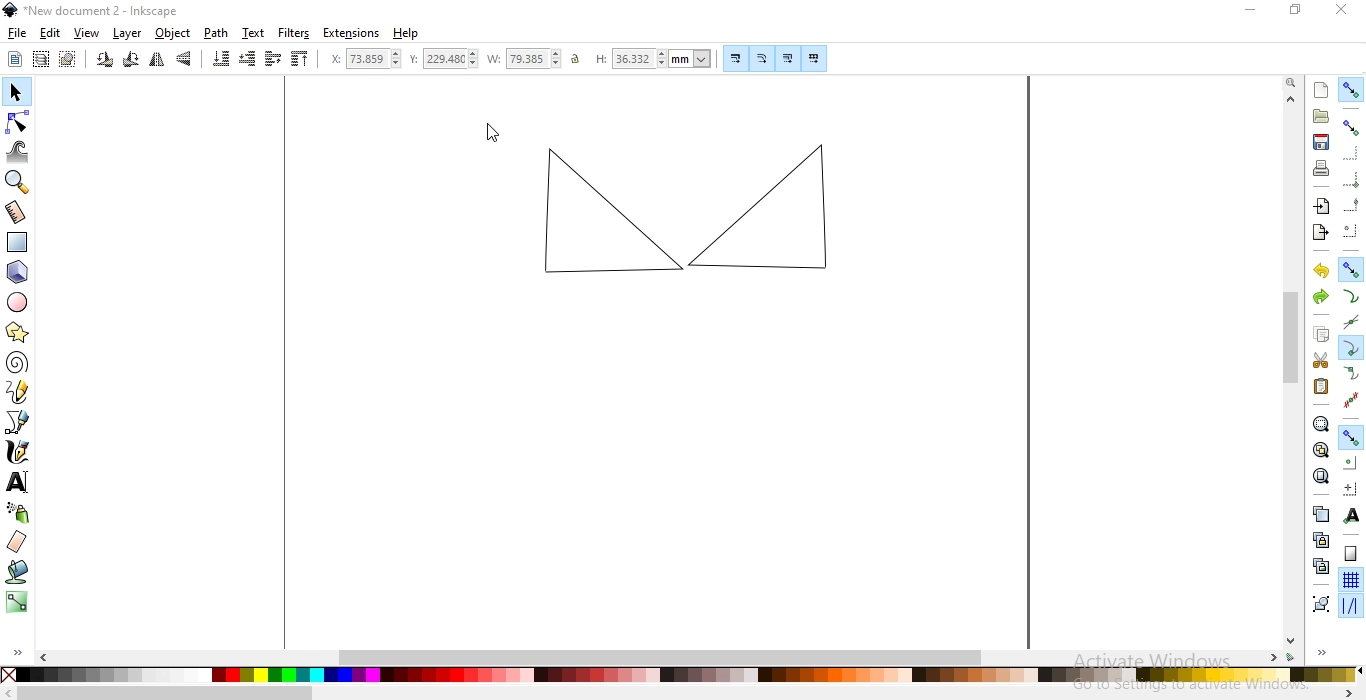  Describe the element at coordinates (98, 10) in the screenshot. I see `new document 2 - Inkscape` at that location.